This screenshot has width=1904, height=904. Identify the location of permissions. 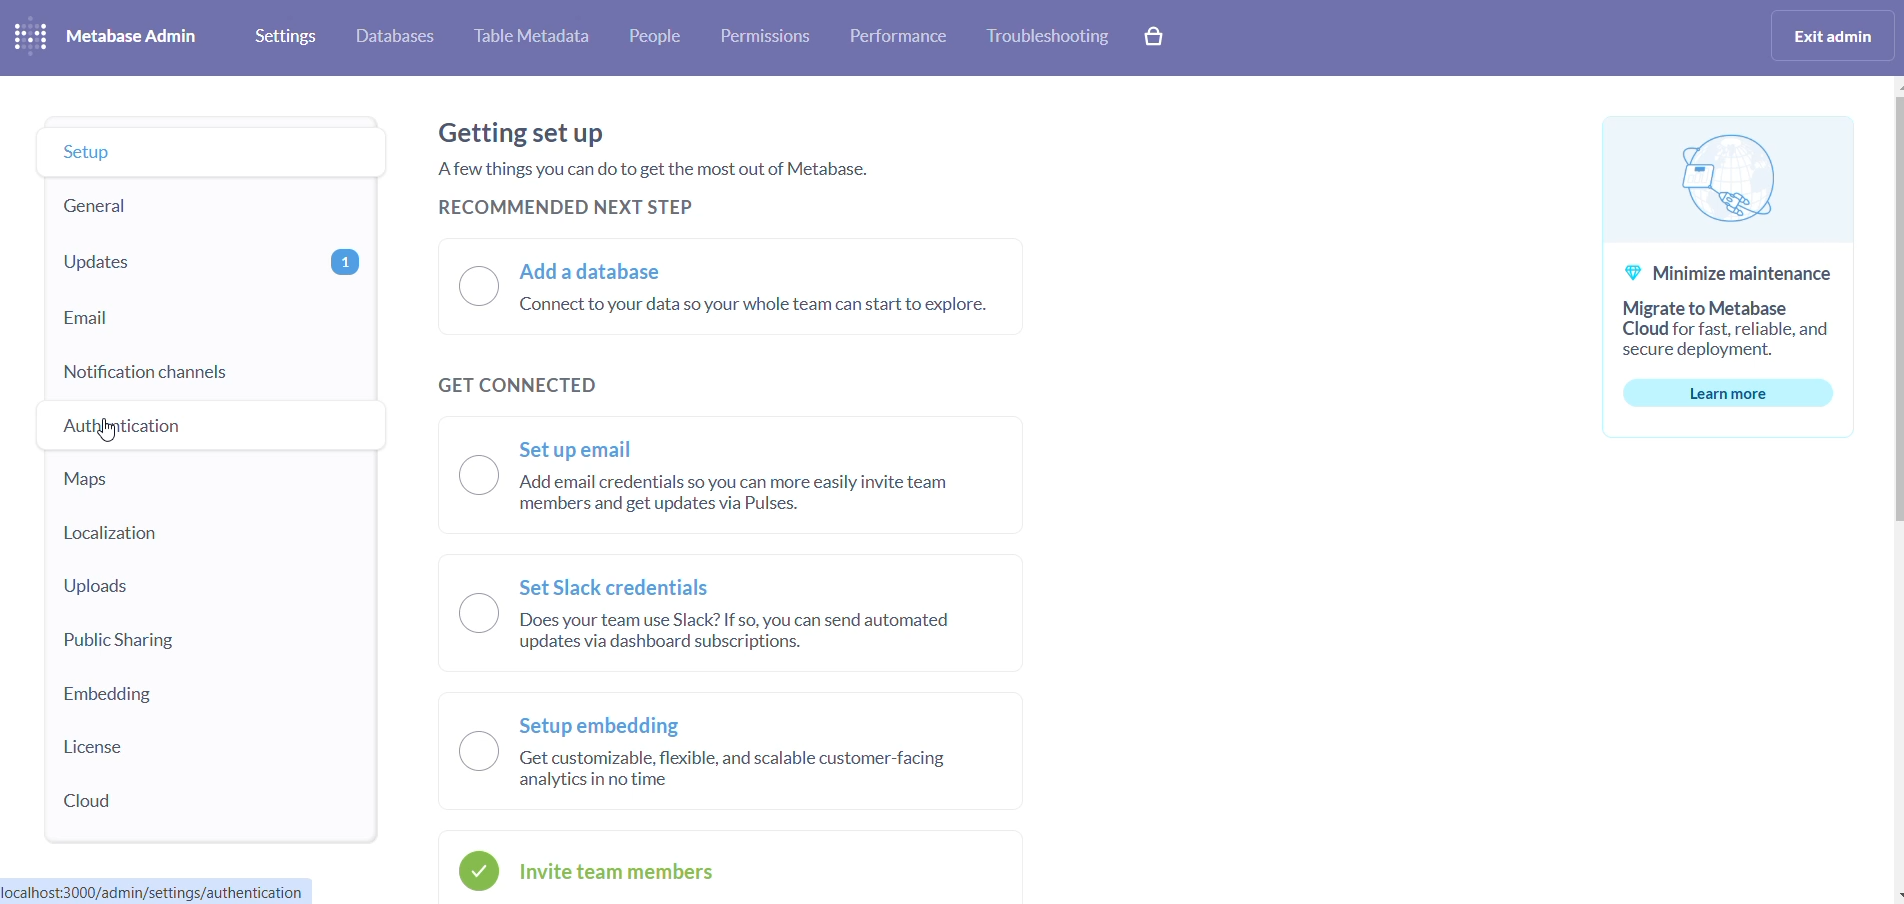
(768, 34).